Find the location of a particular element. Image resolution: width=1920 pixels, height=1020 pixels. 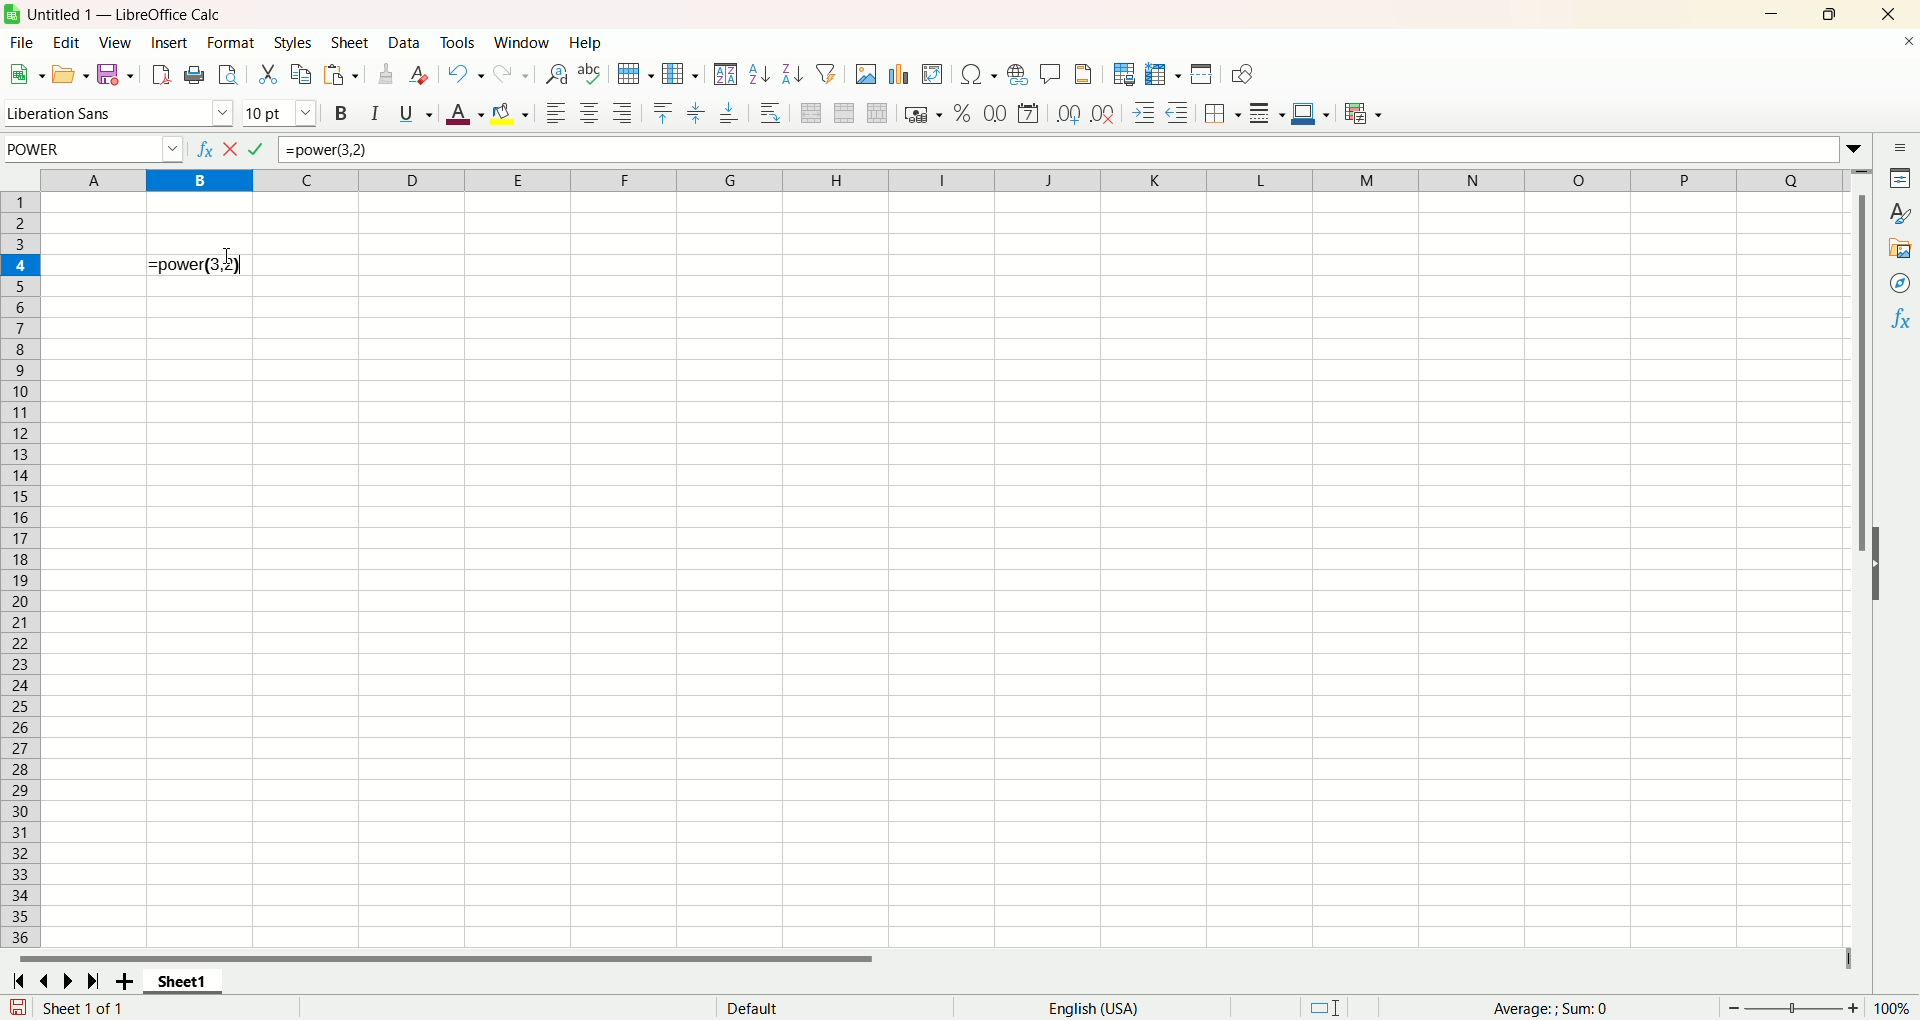

merge cells is located at coordinates (847, 113).